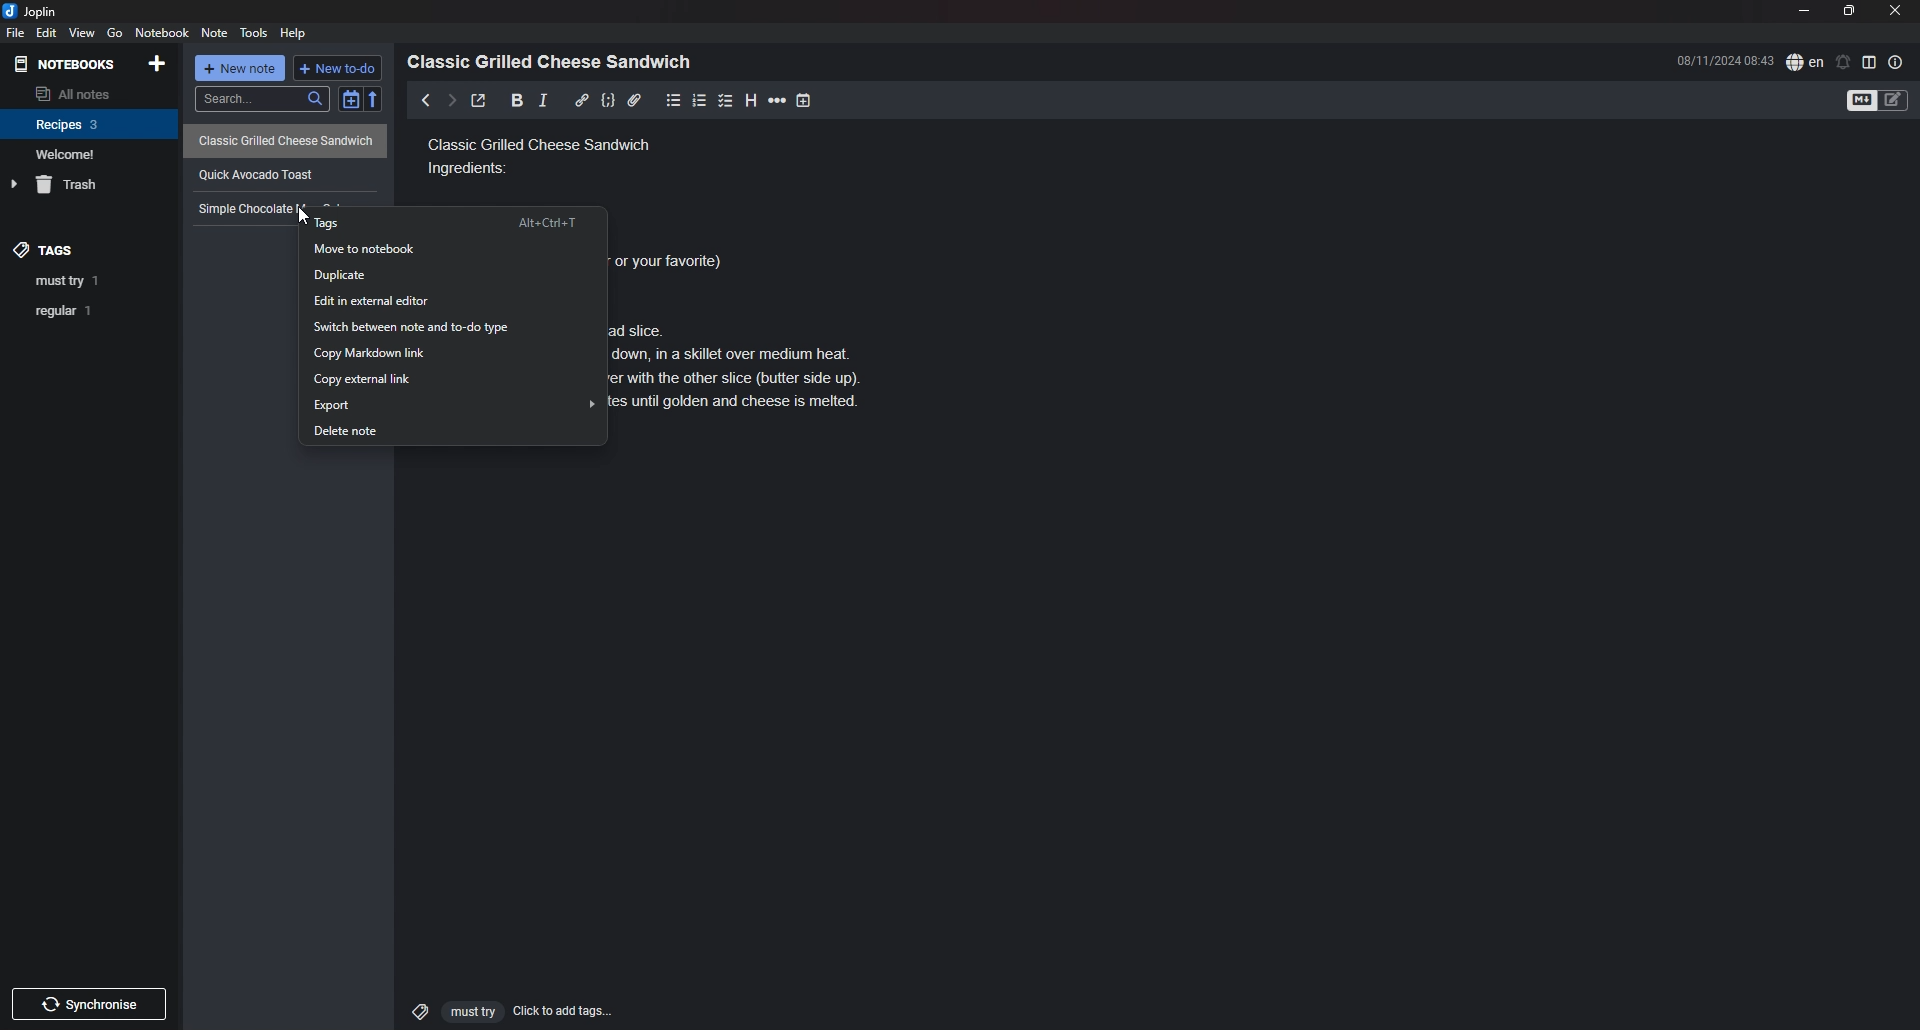 Image resolution: width=1920 pixels, height=1030 pixels. What do you see at coordinates (674, 100) in the screenshot?
I see `bullet list` at bounding box center [674, 100].